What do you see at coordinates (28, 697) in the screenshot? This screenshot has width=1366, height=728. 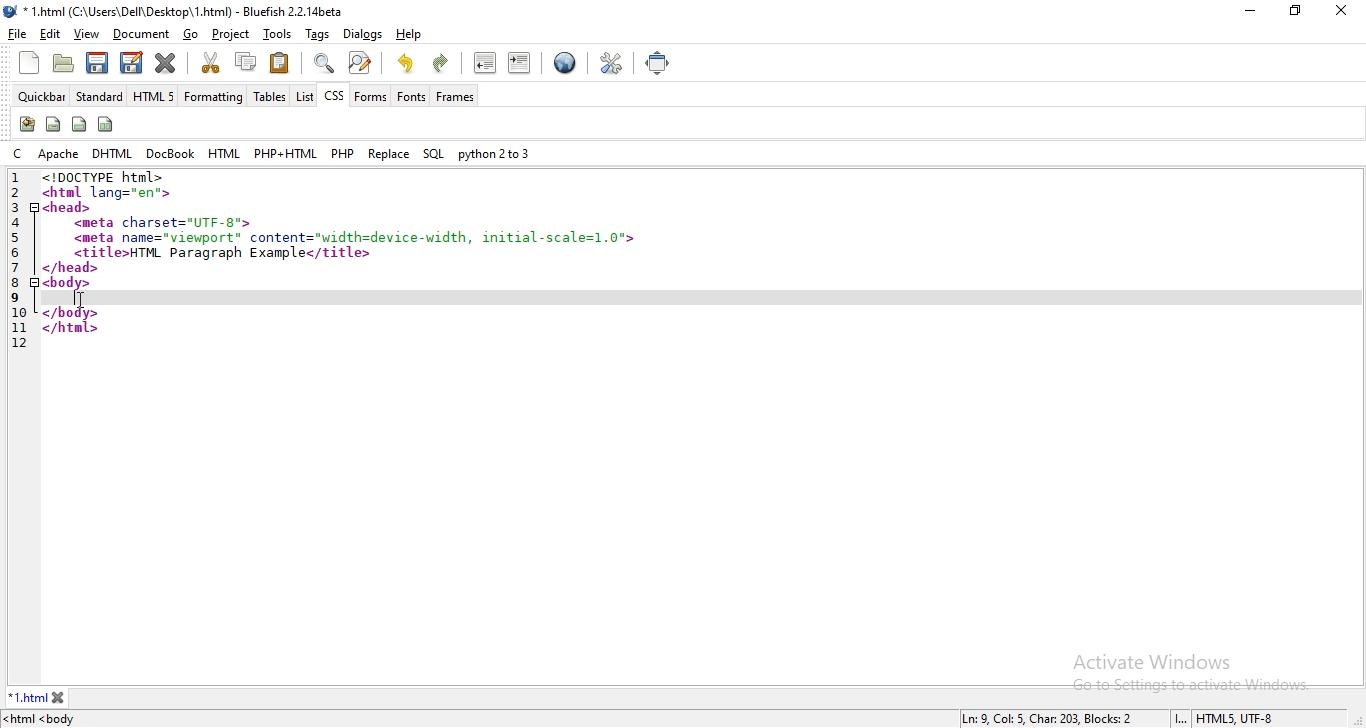 I see `*1.html` at bounding box center [28, 697].